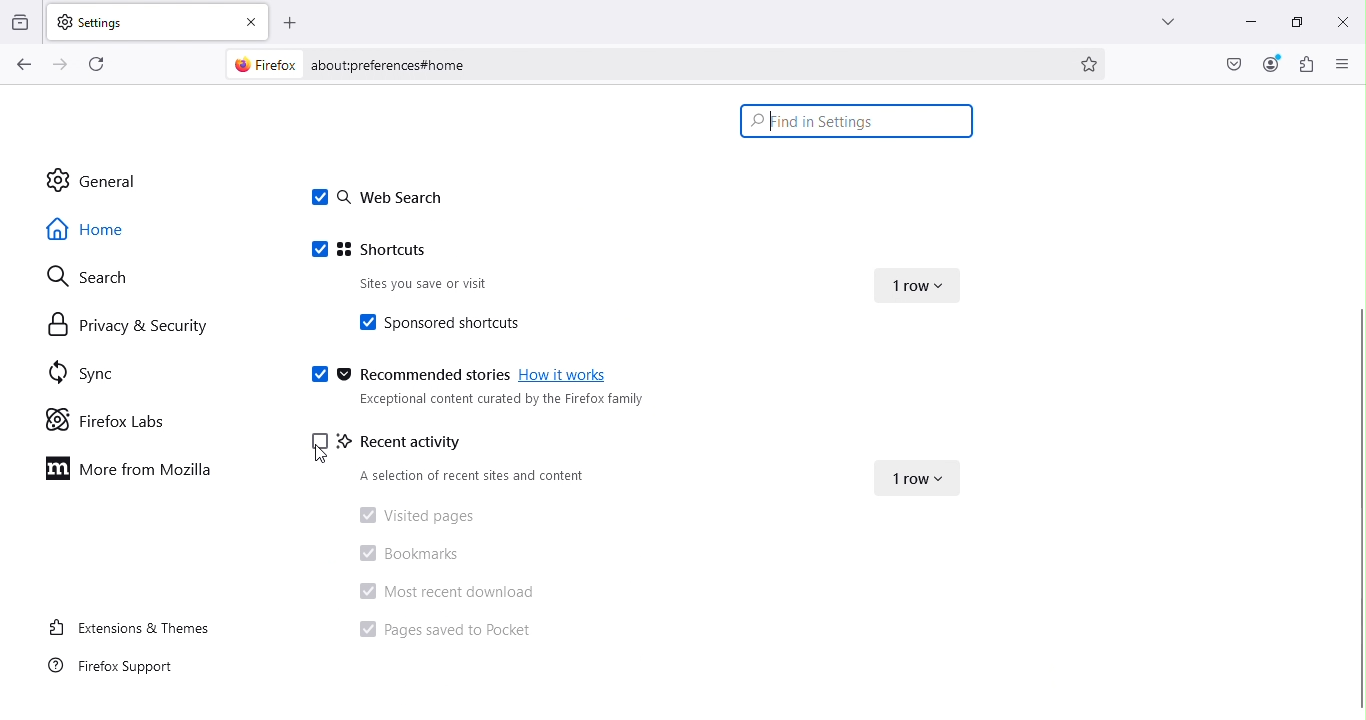 The image size is (1366, 720). I want to click on More from mozilla, so click(135, 474).